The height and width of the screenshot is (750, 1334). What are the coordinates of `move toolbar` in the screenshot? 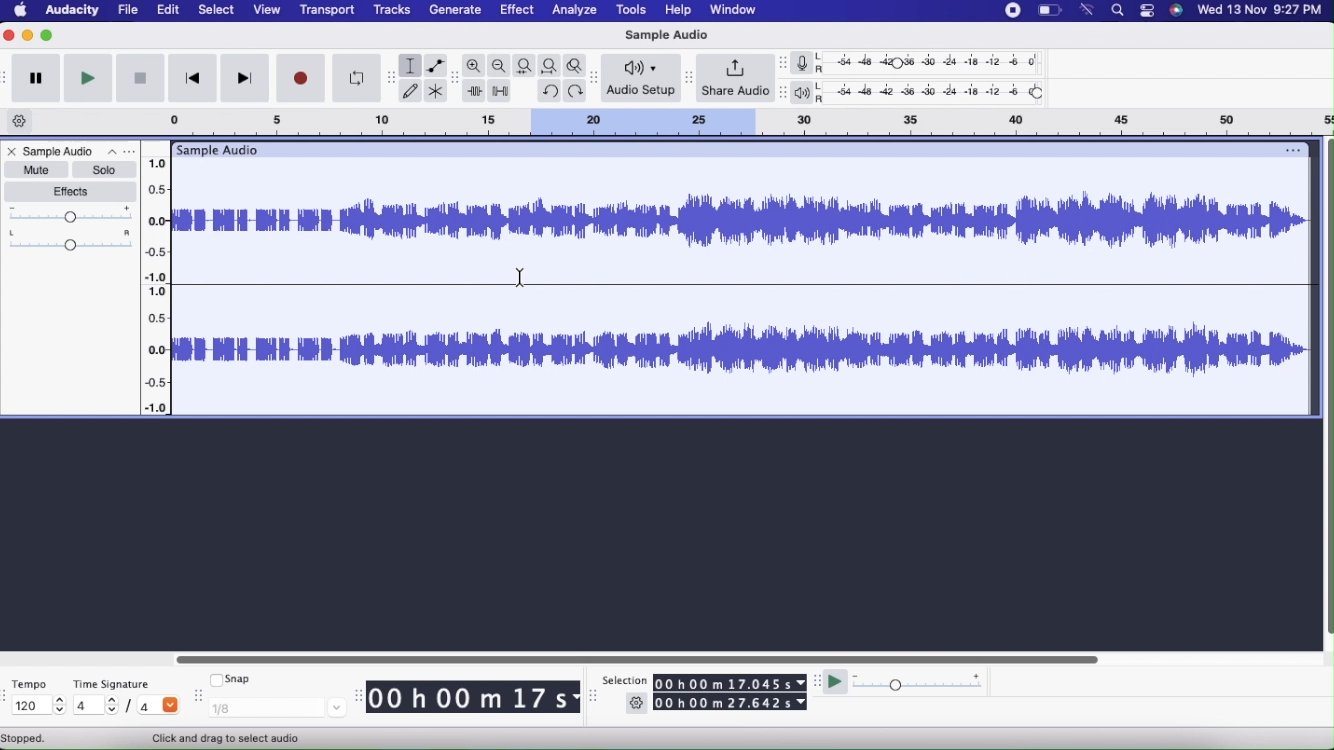 It's located at (783, 92).